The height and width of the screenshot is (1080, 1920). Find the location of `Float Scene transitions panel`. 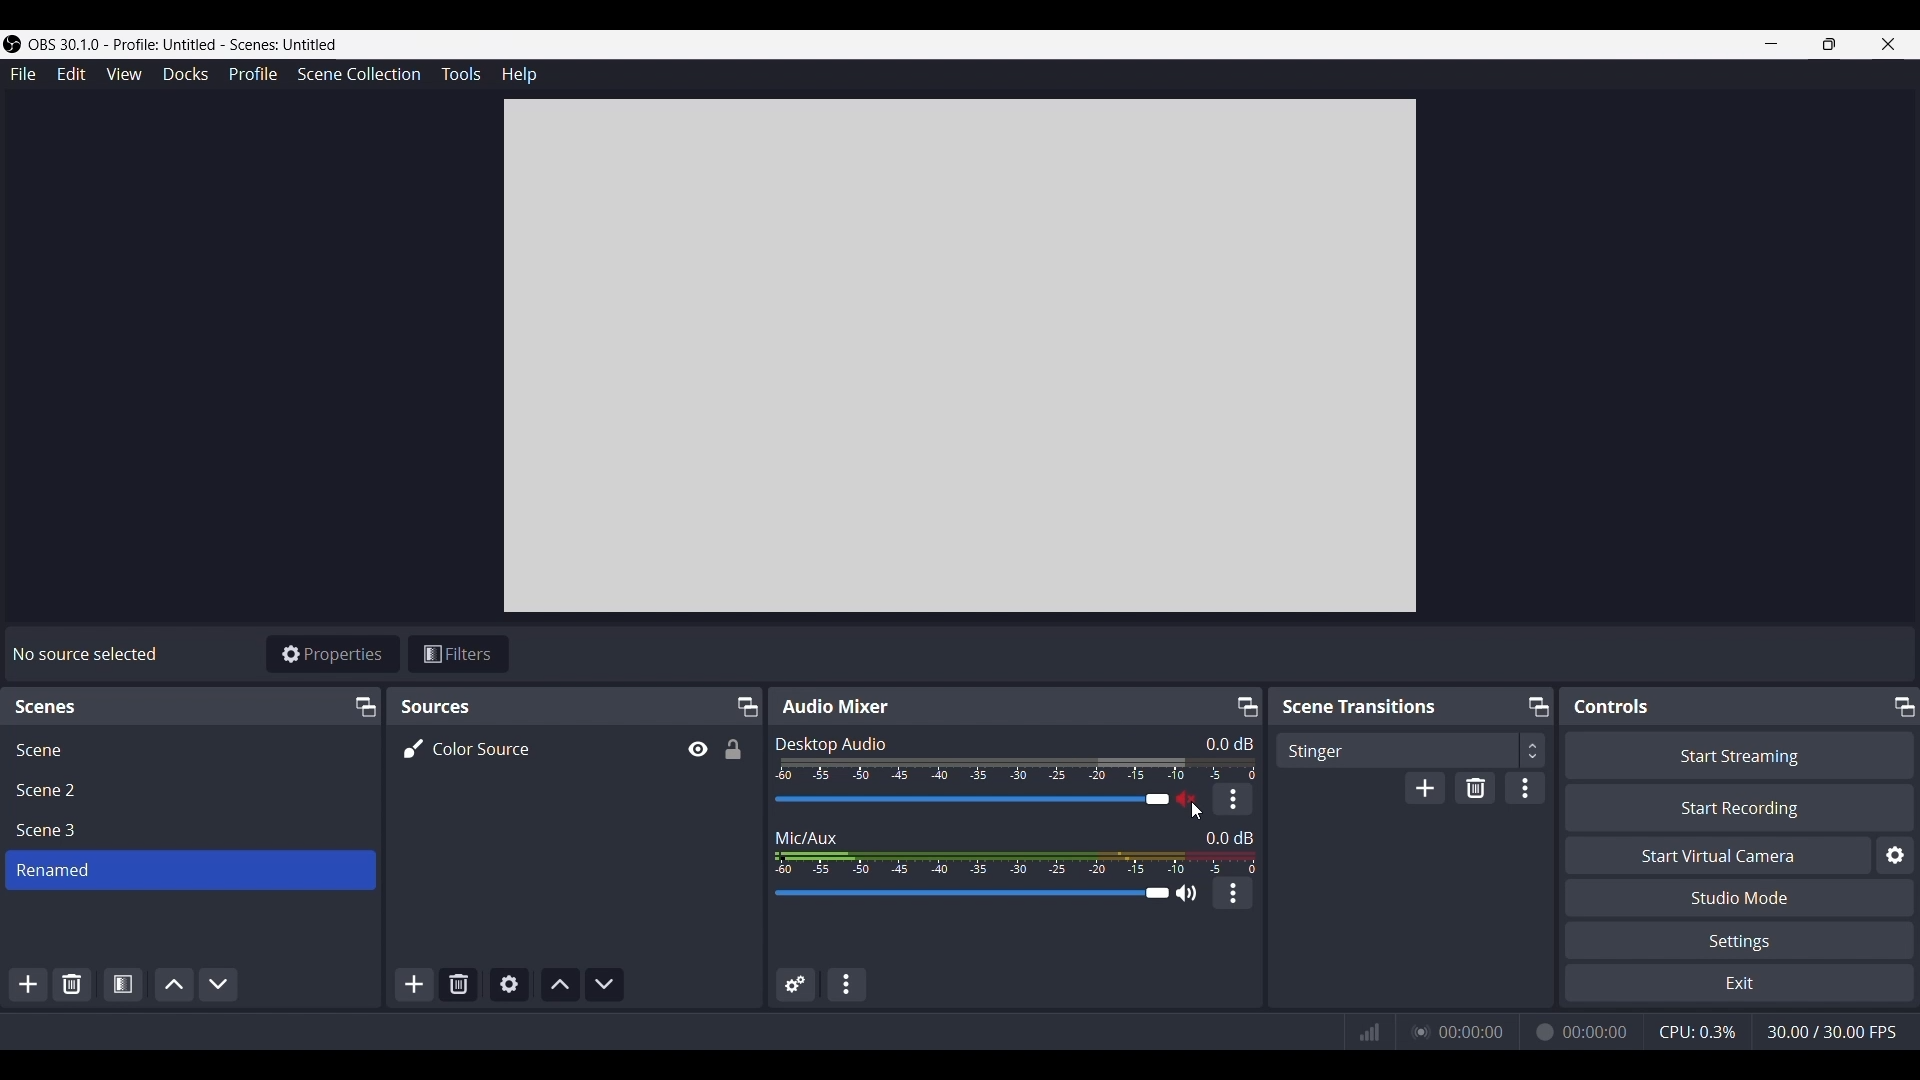

Float Scene transitions panel is located at coordinates (1539, 707).